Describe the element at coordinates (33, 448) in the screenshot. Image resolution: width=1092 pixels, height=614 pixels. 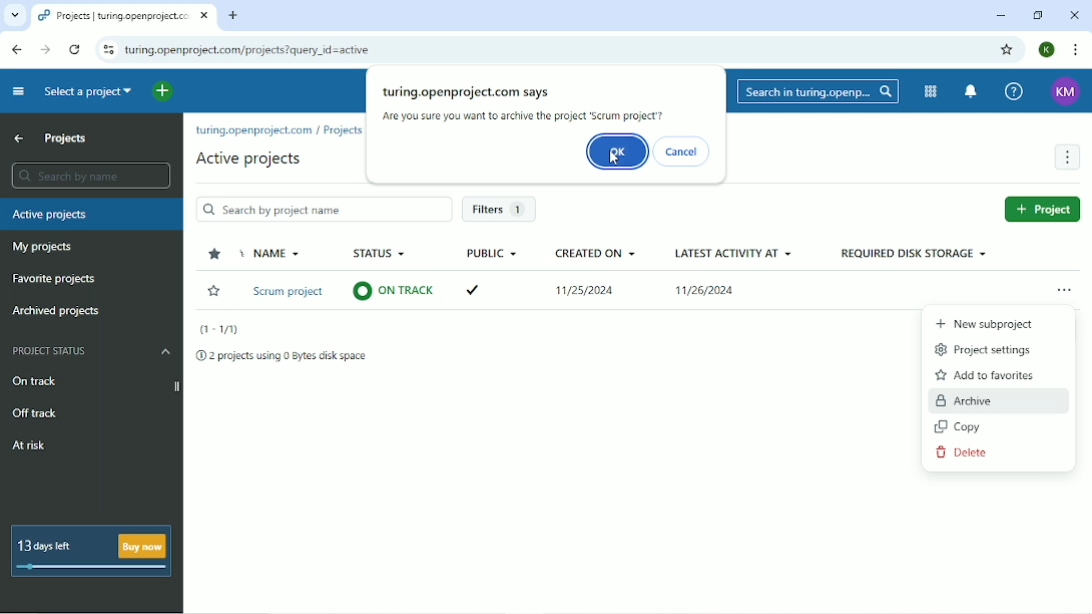
I see `At risk` at that location.